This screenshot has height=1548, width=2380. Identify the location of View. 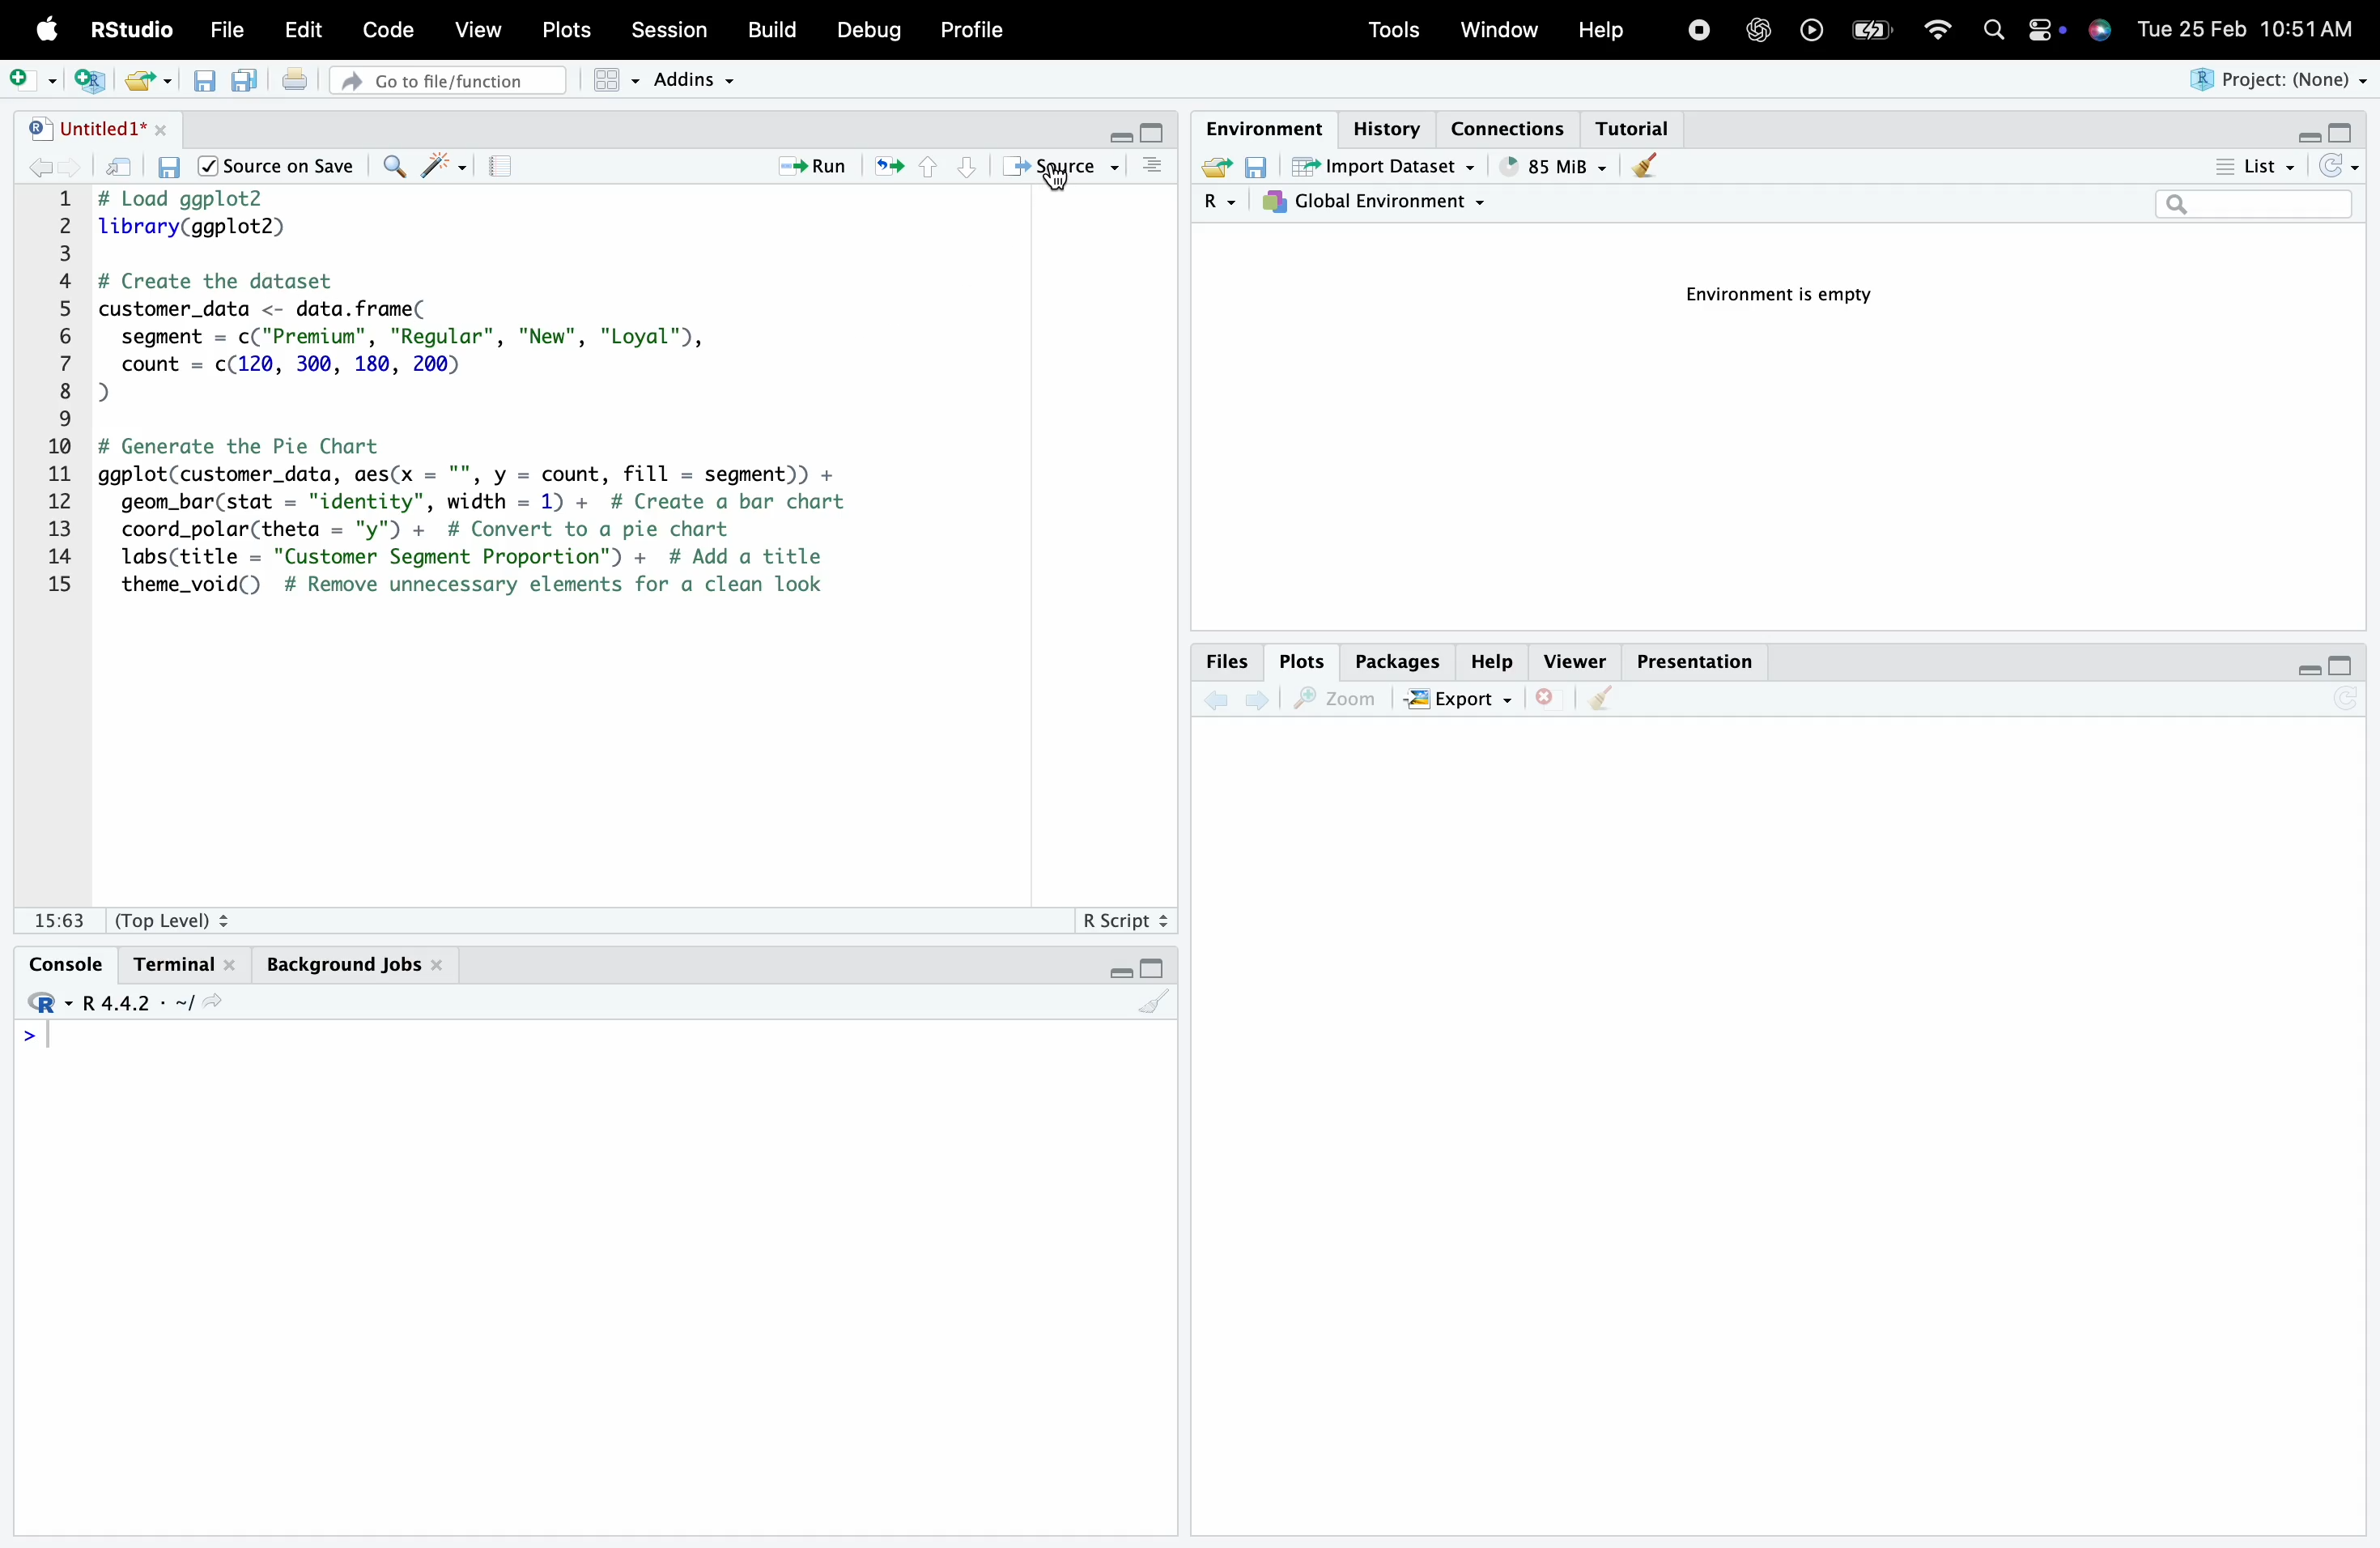
(482, 30).